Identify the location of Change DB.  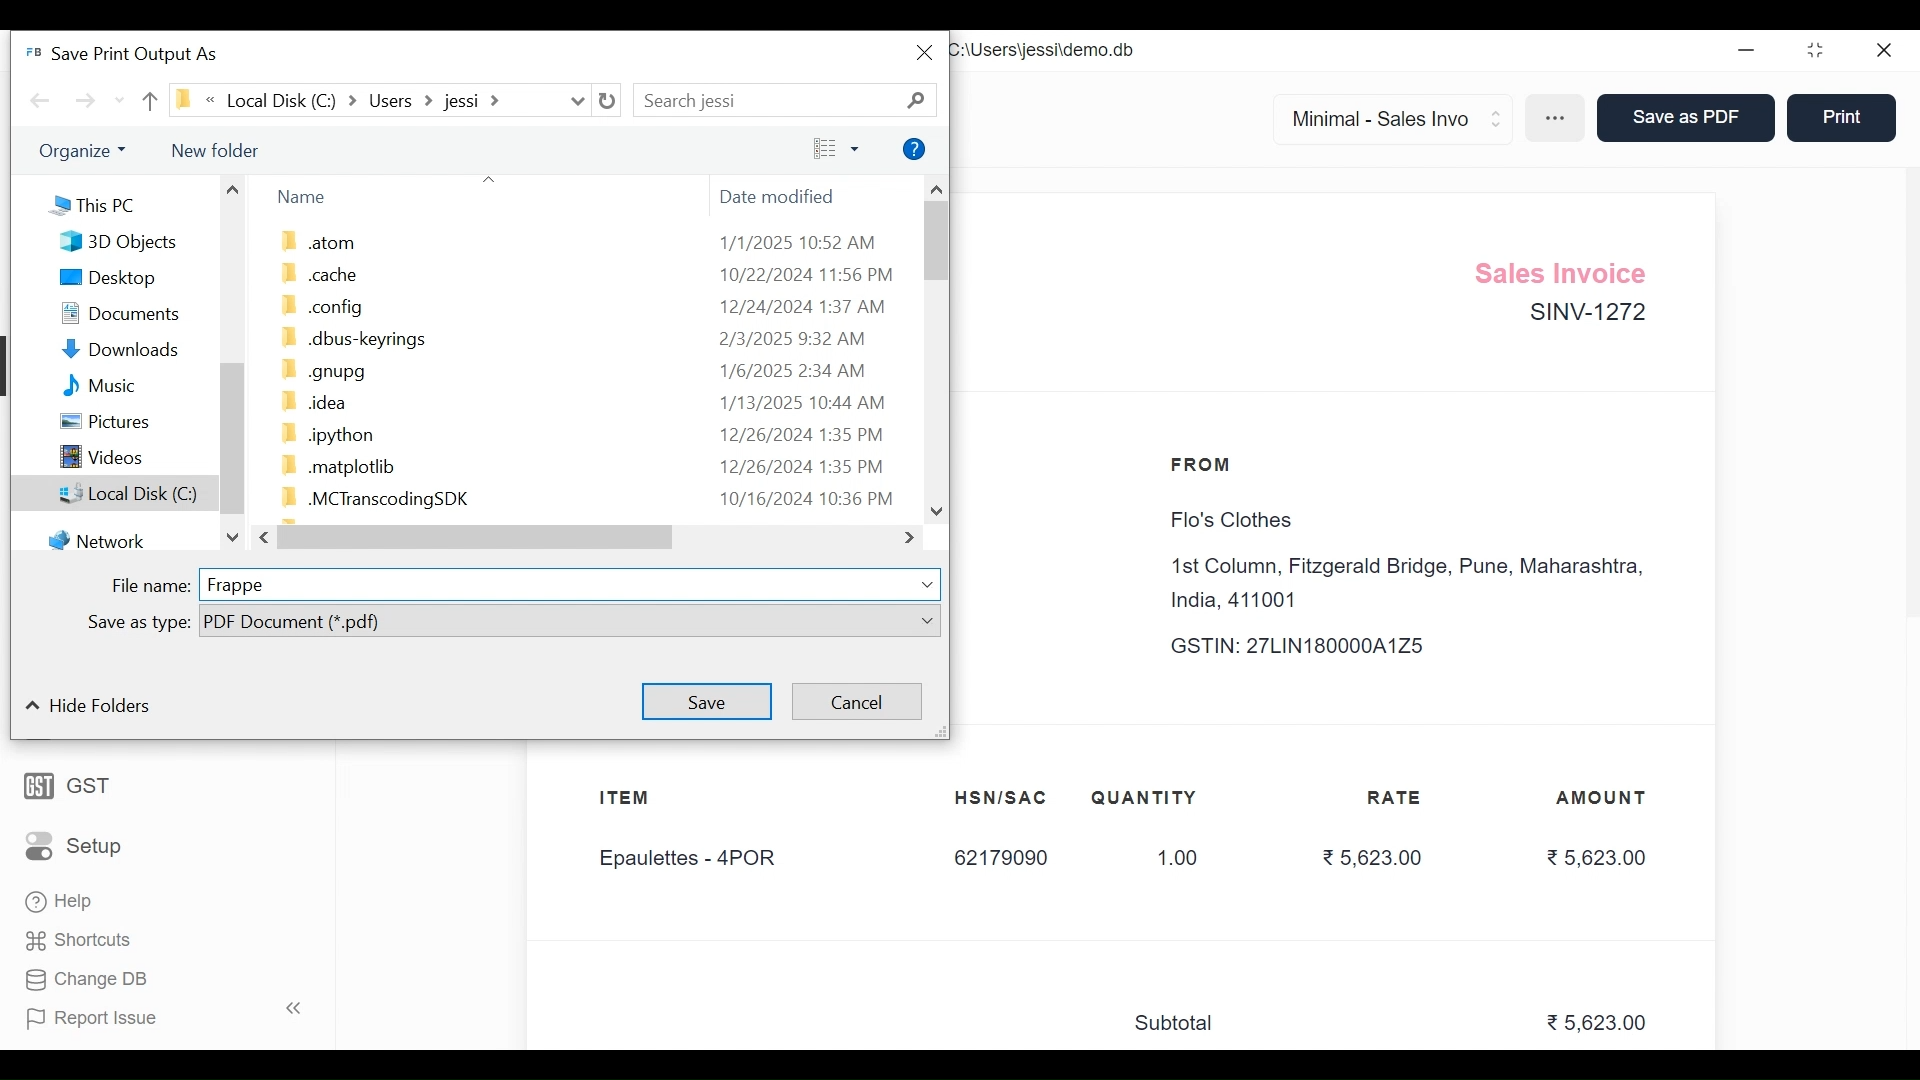
(85, 978).